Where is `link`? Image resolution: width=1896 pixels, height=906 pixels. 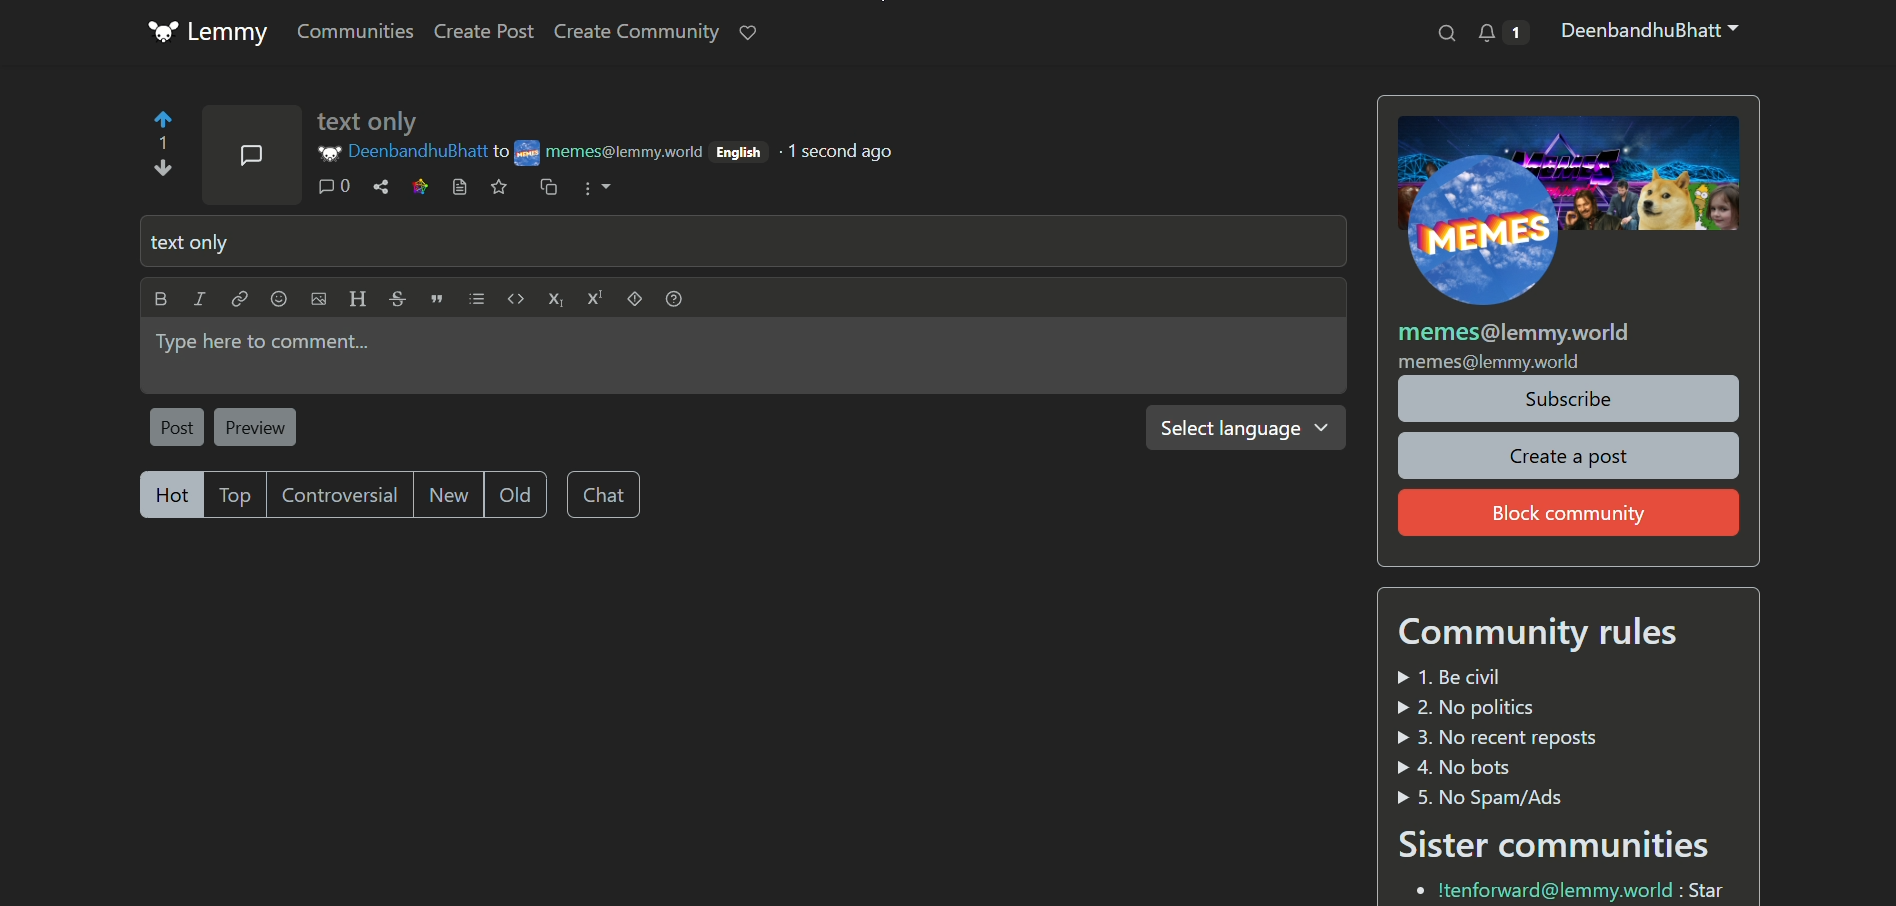
link is located at coordinates (239, 298).